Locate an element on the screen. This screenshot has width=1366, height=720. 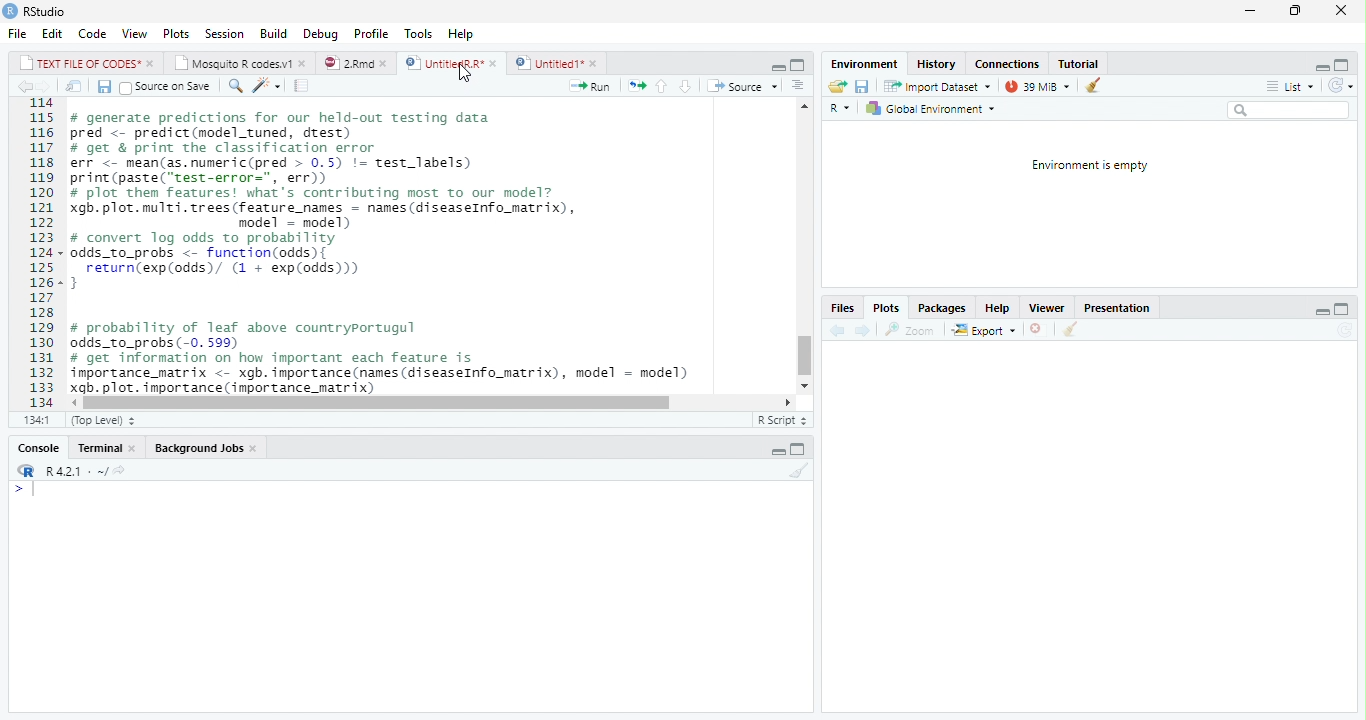
R is located at coordinates (24, 470).